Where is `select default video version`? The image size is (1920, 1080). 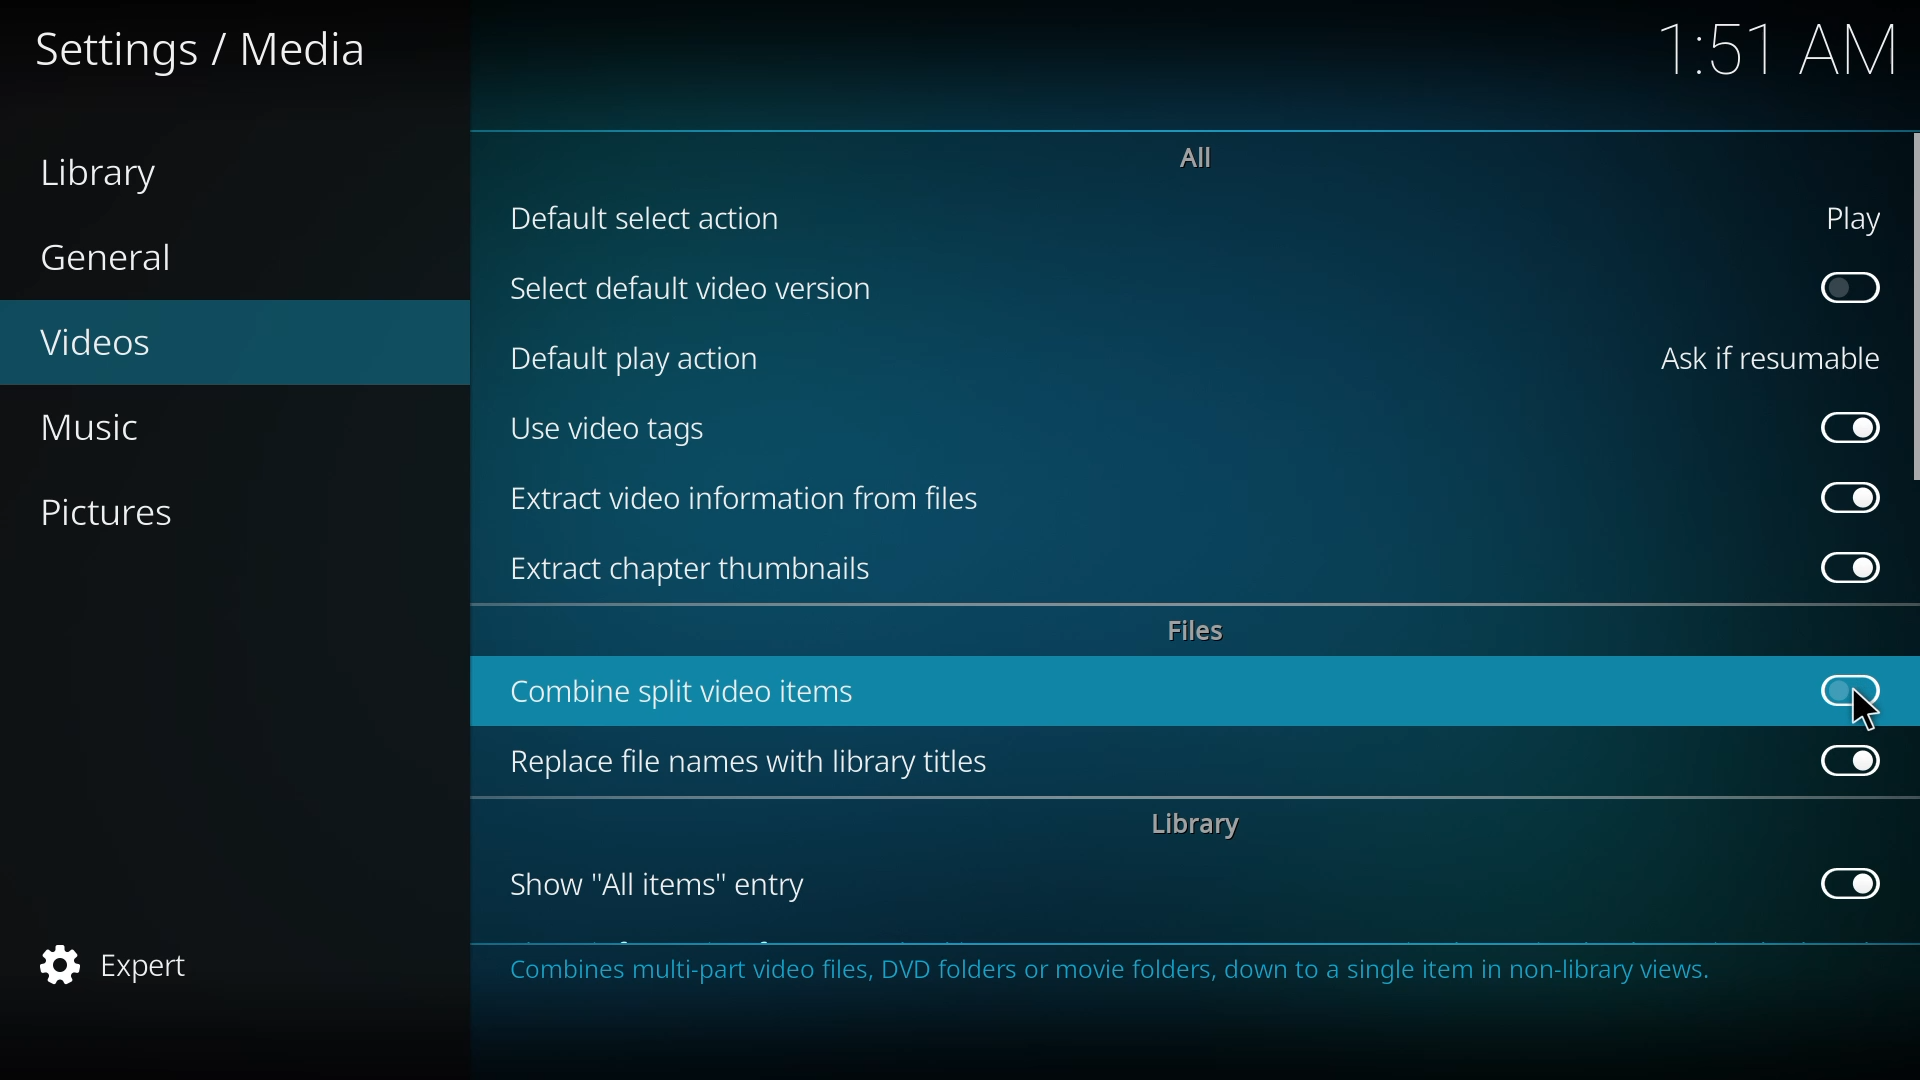
select default video version is located at coordinates (692, 289).